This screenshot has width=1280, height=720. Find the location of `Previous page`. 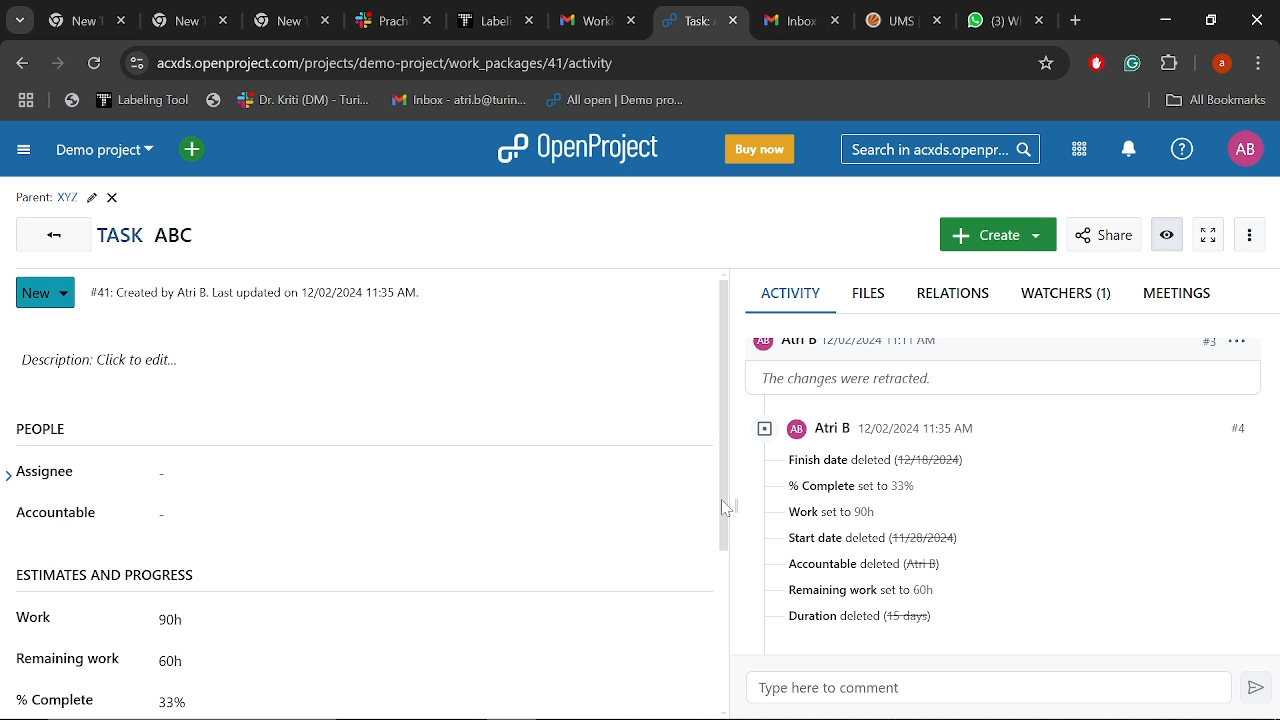

Previous page is located at coordinates (23, 64).